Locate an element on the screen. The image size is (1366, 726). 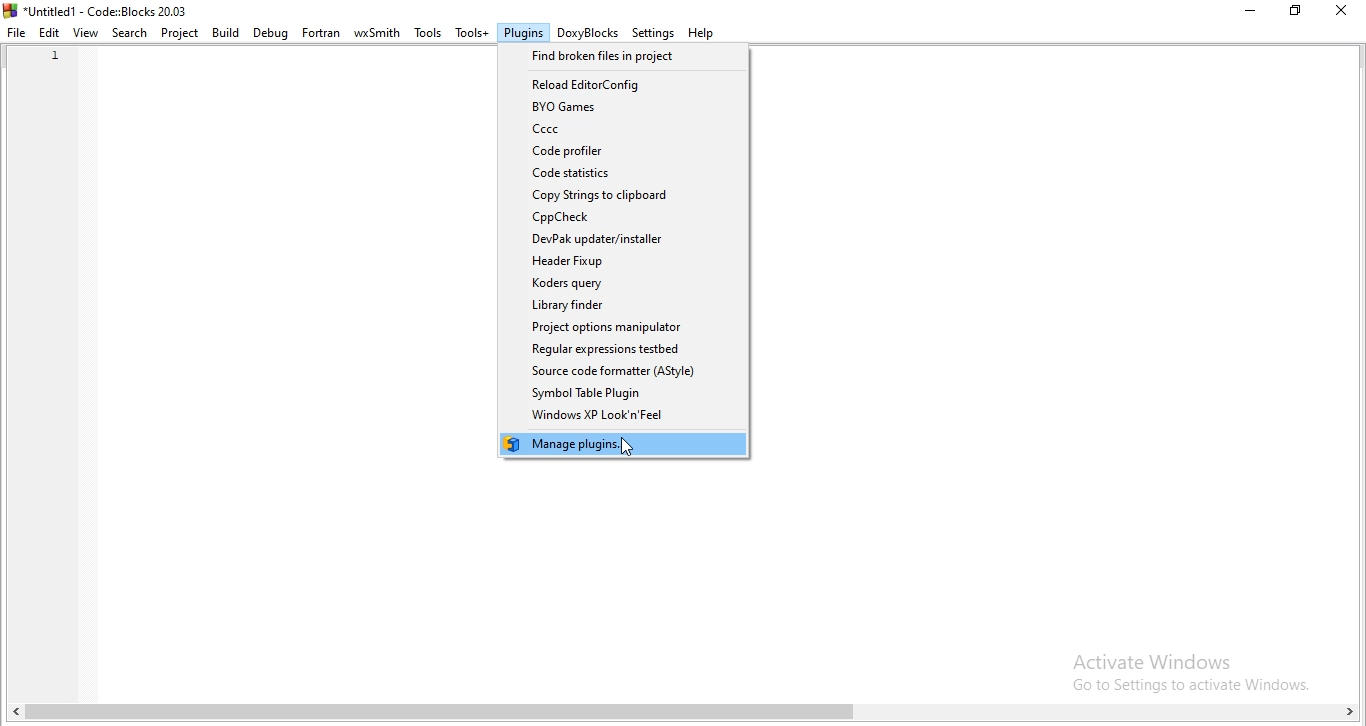
Settings is located at coordinates (653, 34).